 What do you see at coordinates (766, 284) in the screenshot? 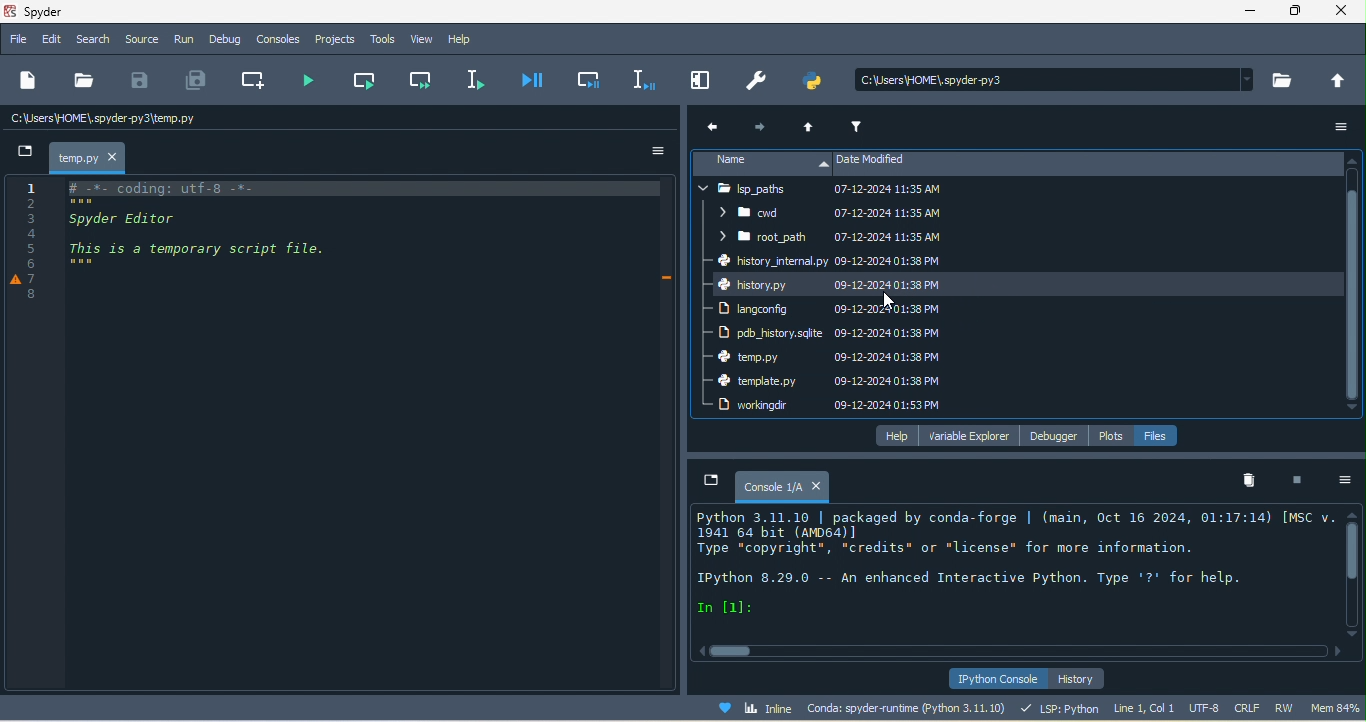
I see `history py` at bounding box center [766, 284].